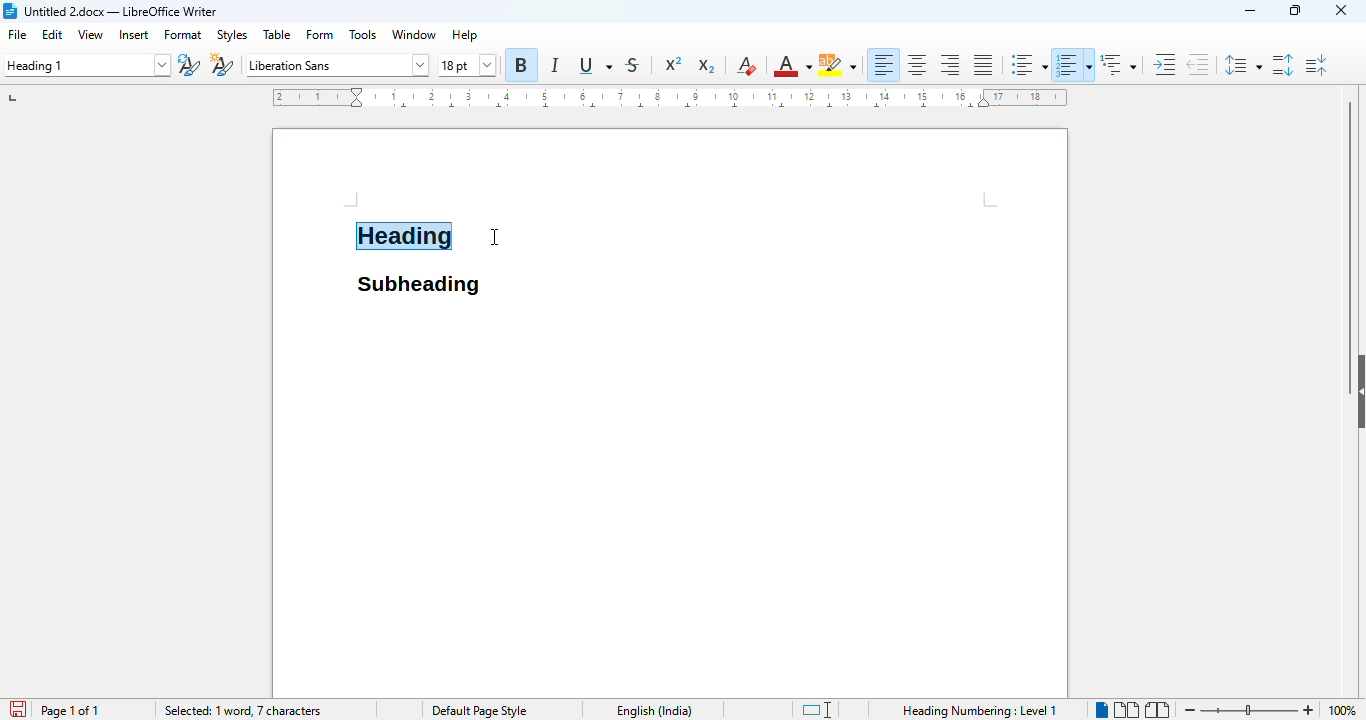 Image resolution: width=1366 pixels, height=720 pixels. Describe the element at coordinates (950, 64) in the screenshot. I see `align right` at that location.